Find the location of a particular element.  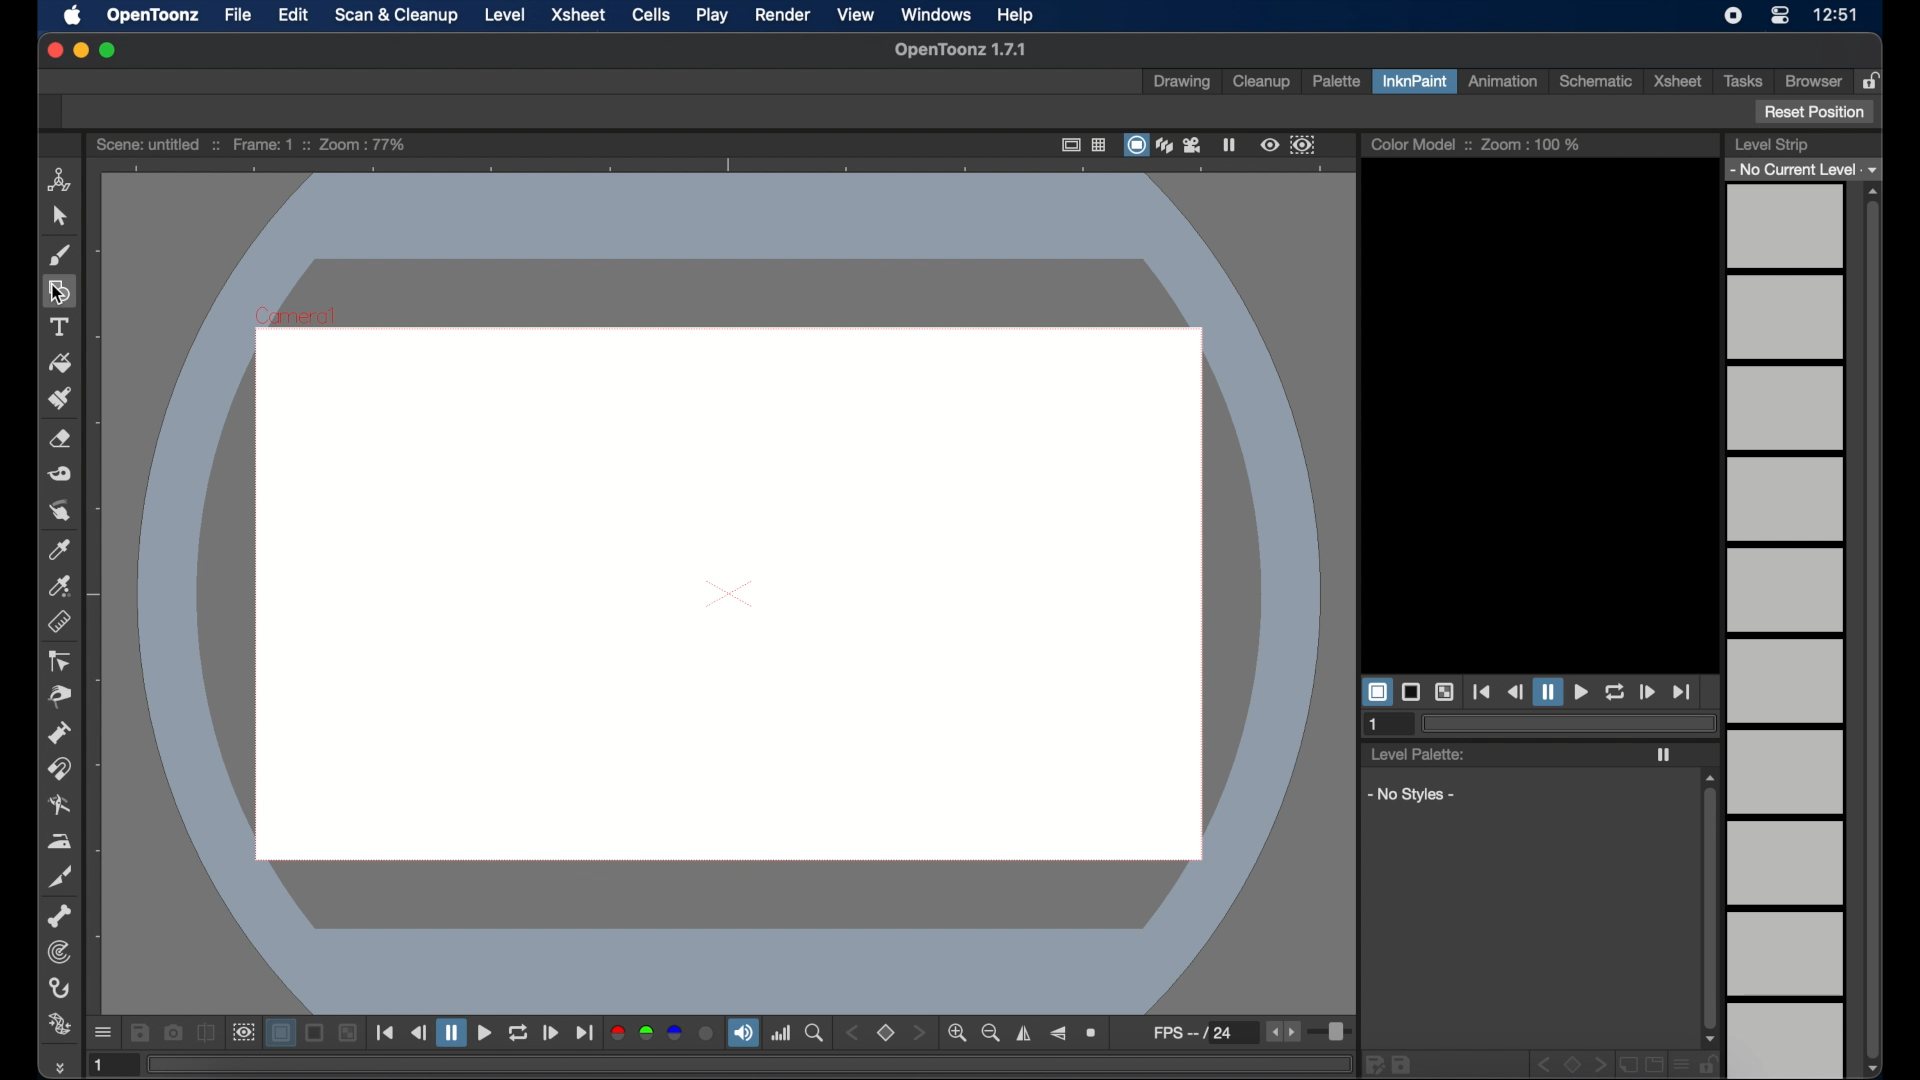

flip vertically is located at coordinates (1057, 1034).